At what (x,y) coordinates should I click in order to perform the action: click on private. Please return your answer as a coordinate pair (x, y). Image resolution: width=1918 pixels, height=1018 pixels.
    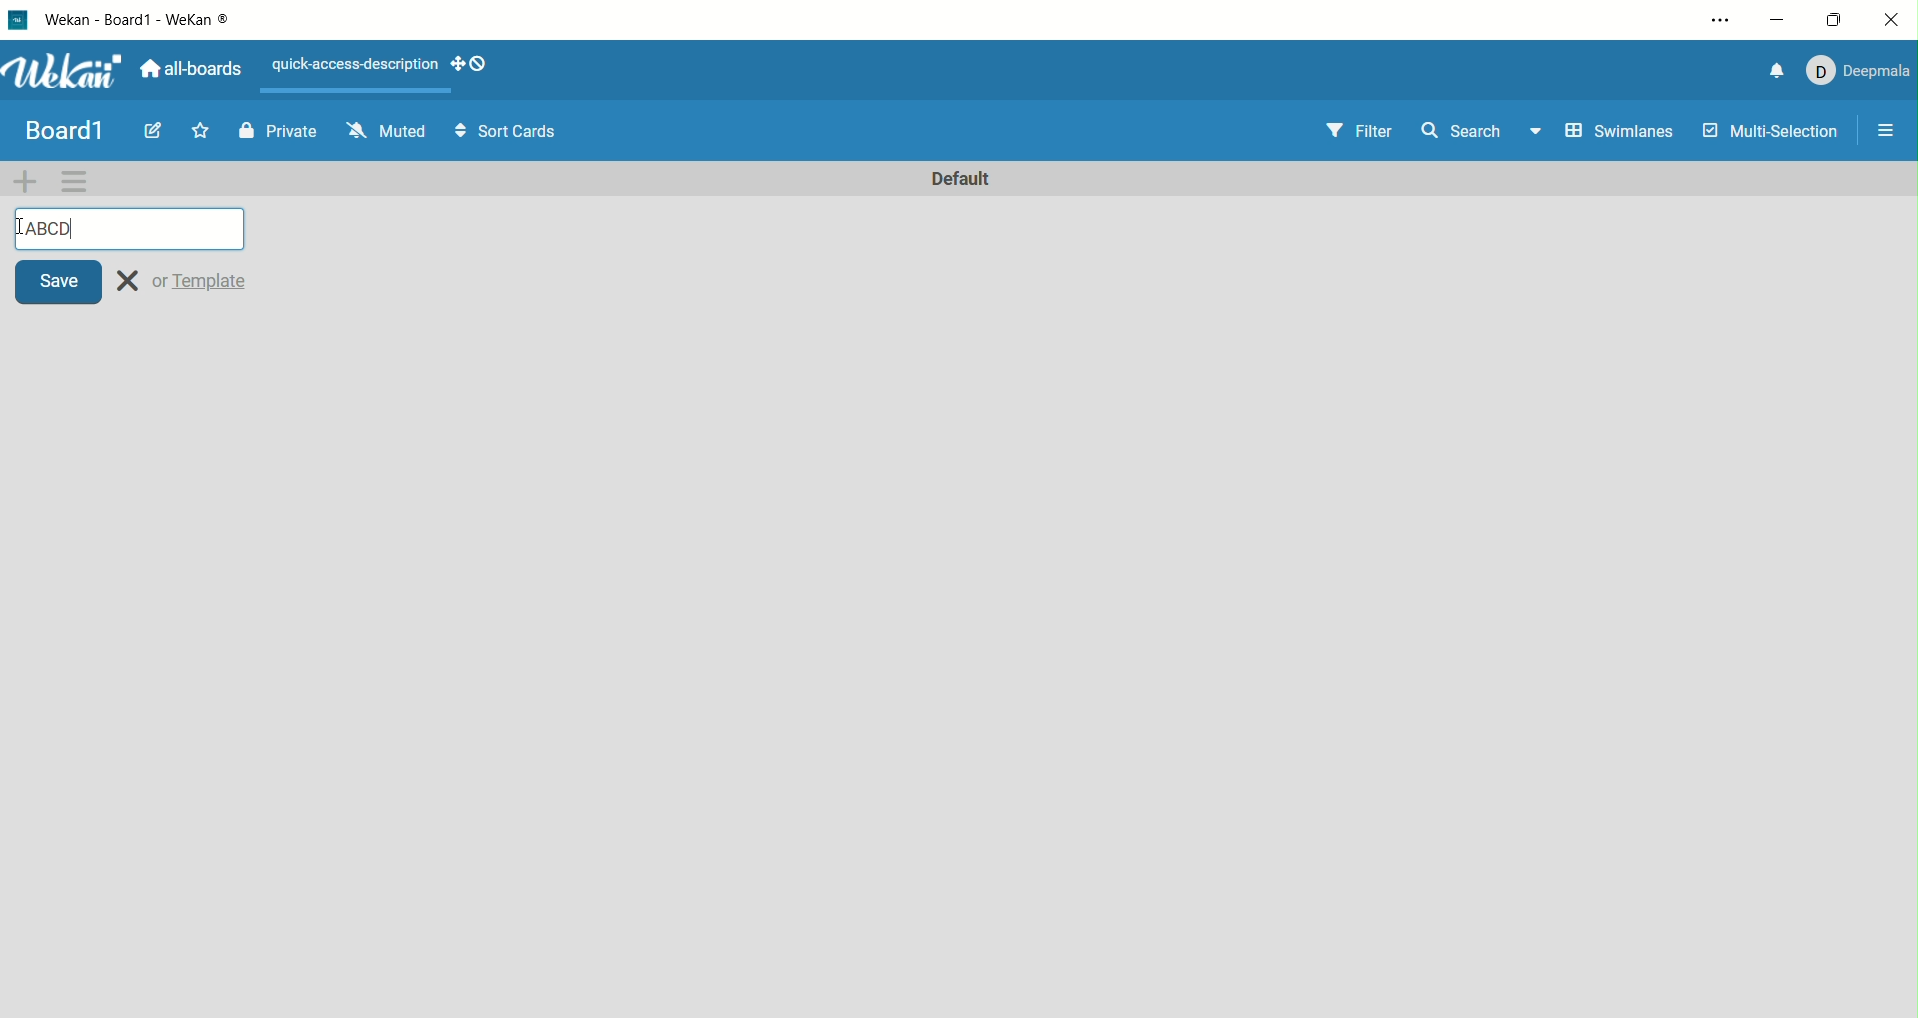
    Looking at the image, I should click on (288, 133).